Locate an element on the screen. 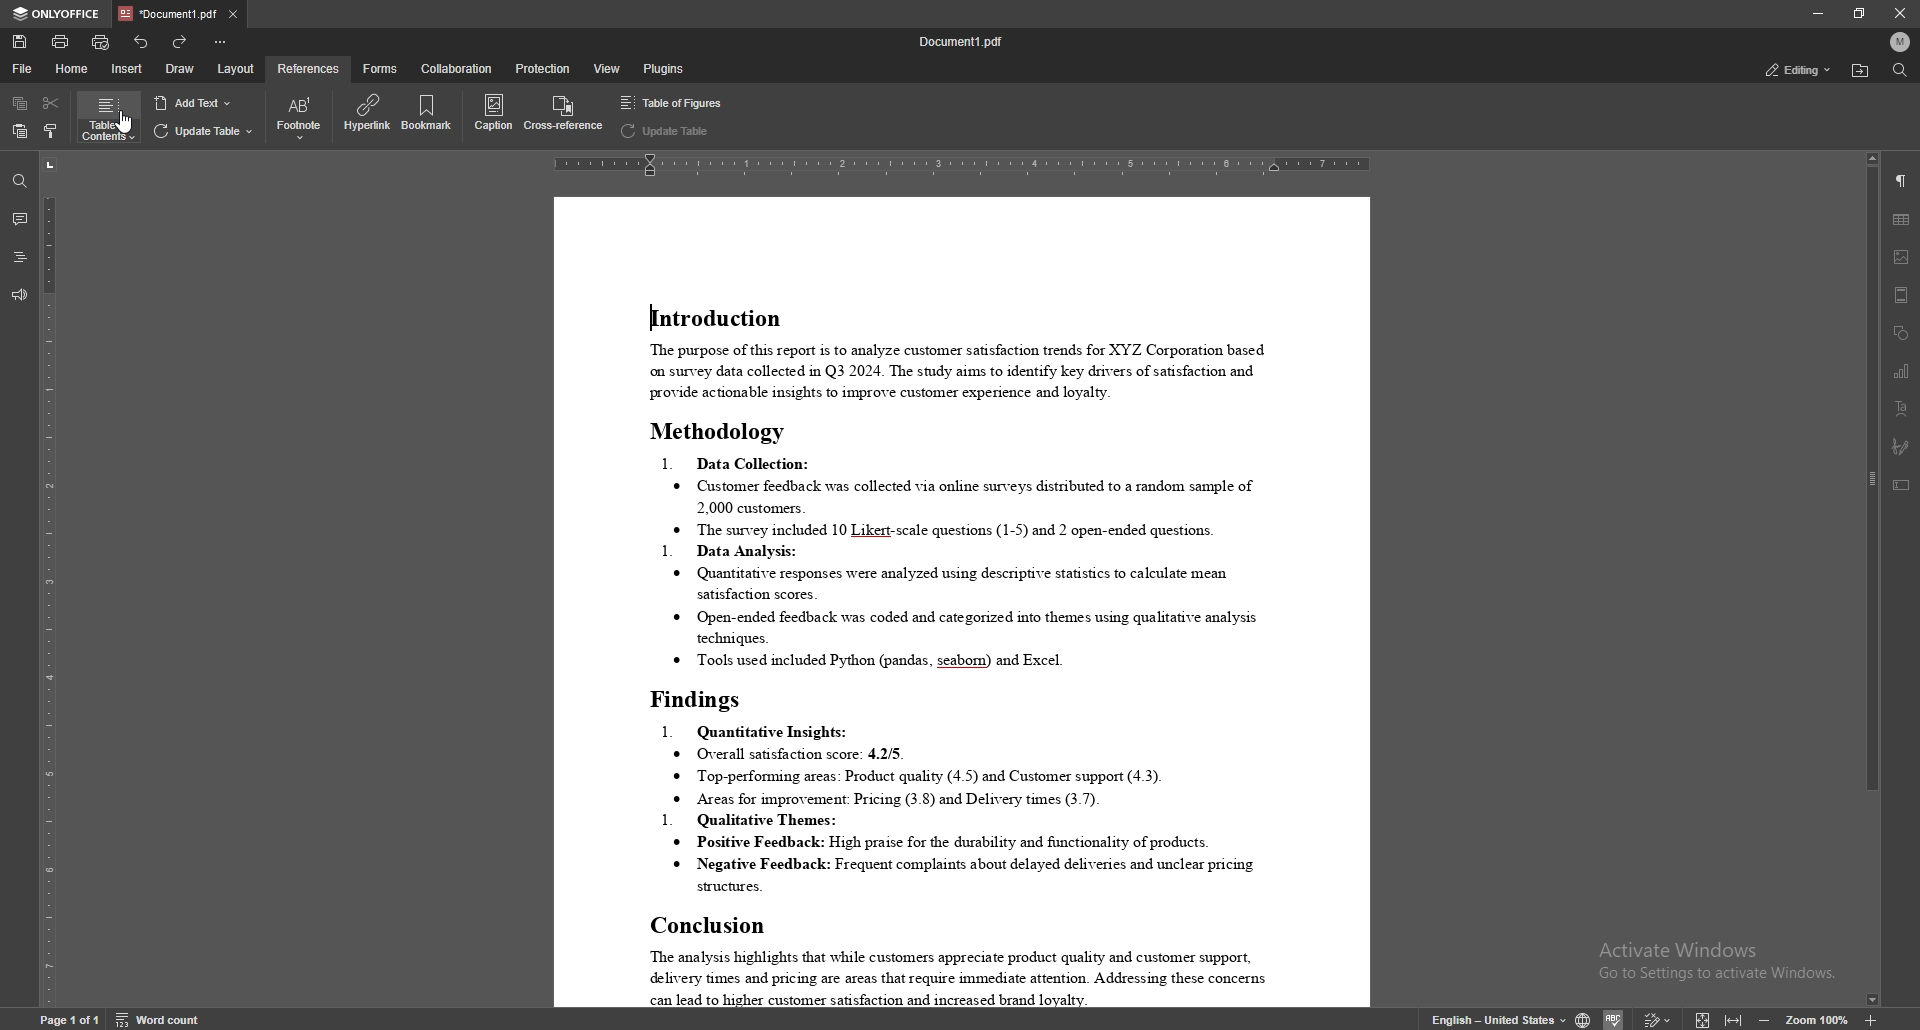 The width and height of the screenshot is (1920, 1030). cursor is located at coordinates (124, 124).